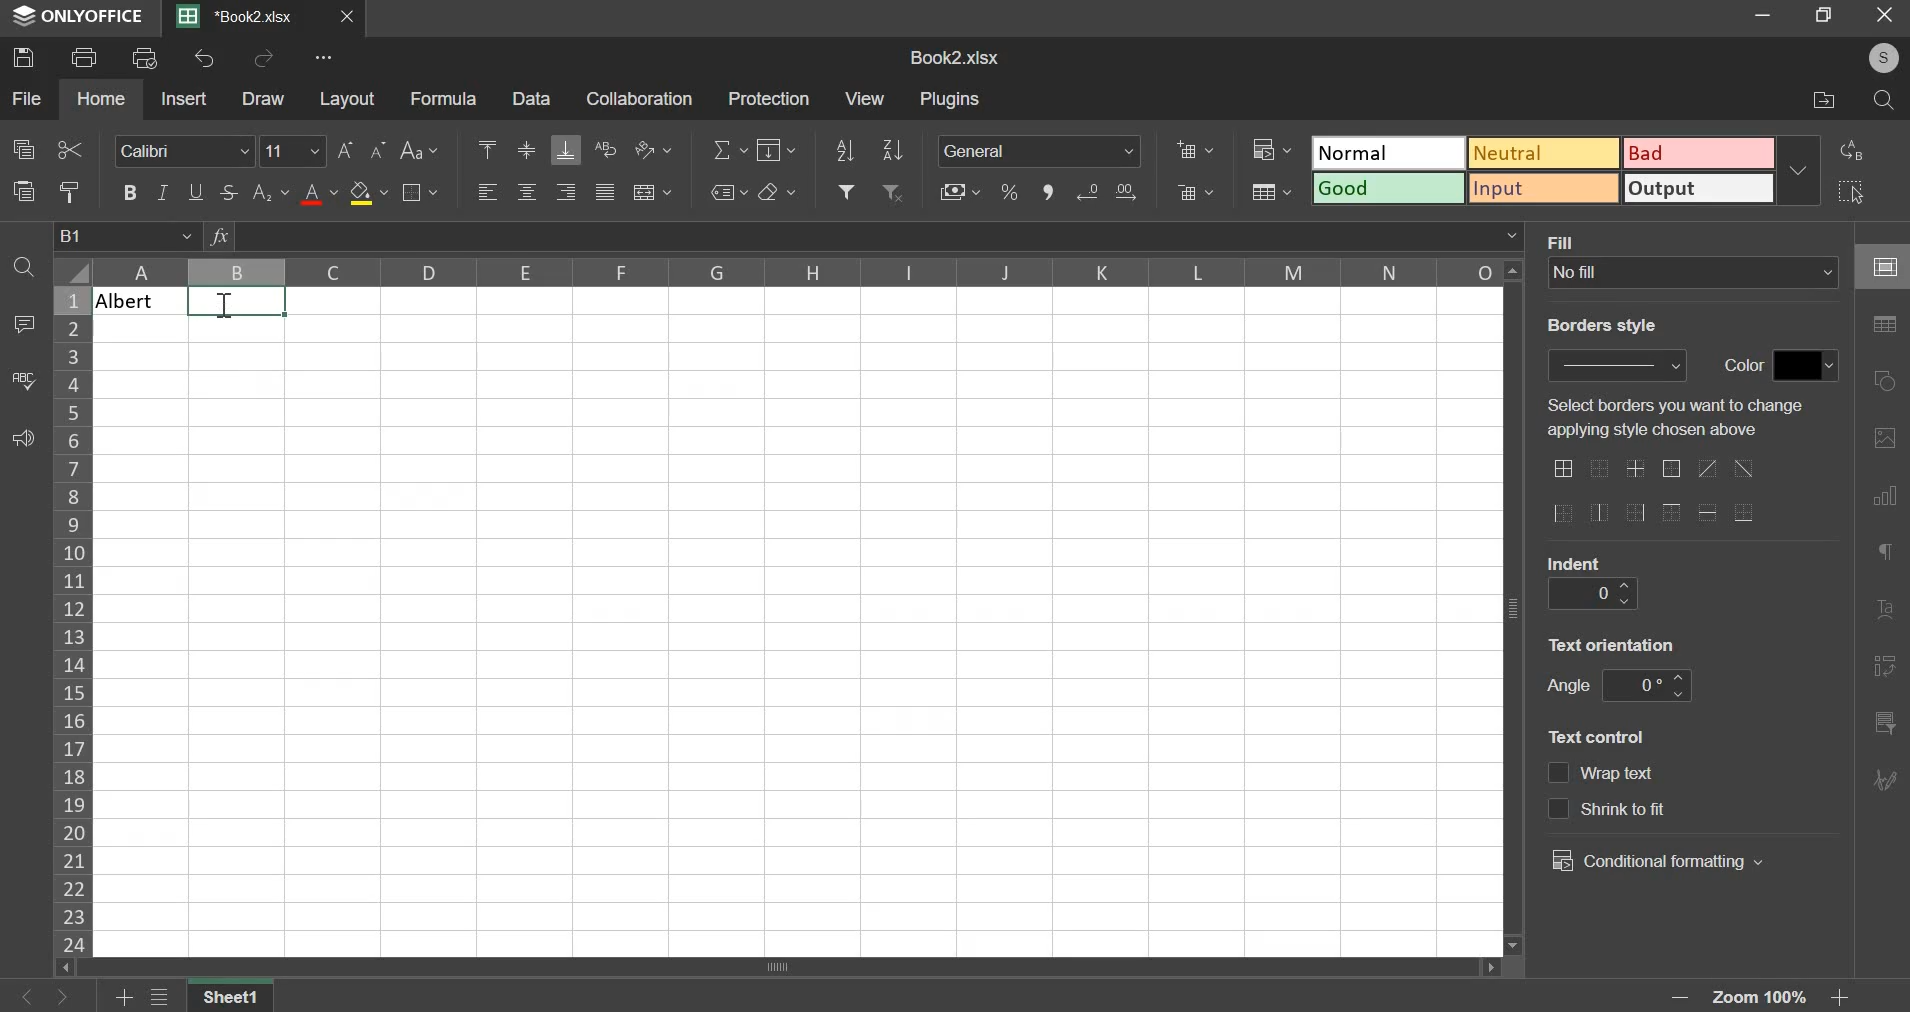  What do you see at coordinates (271, 192) in the screenshot?
I see `subscript & superscript` at bounding box center [271, 192].